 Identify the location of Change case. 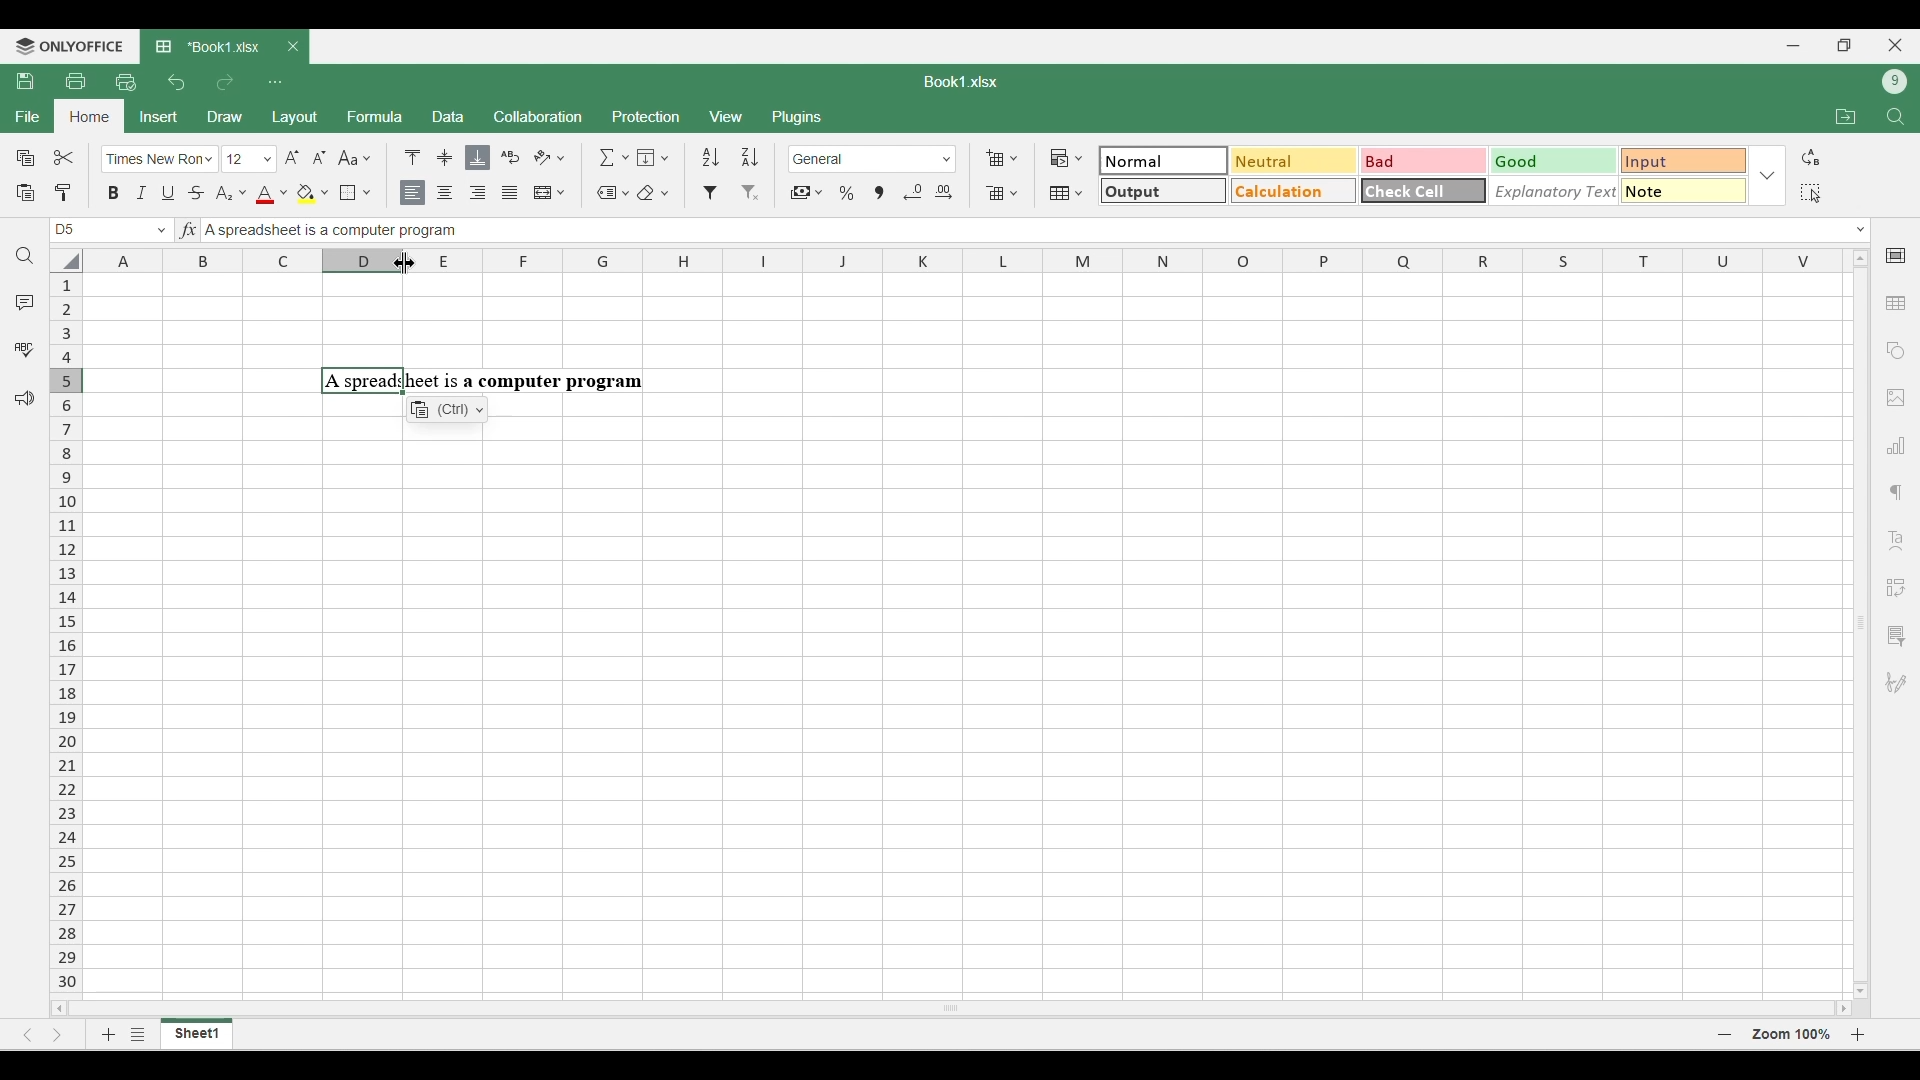
(354, 157).